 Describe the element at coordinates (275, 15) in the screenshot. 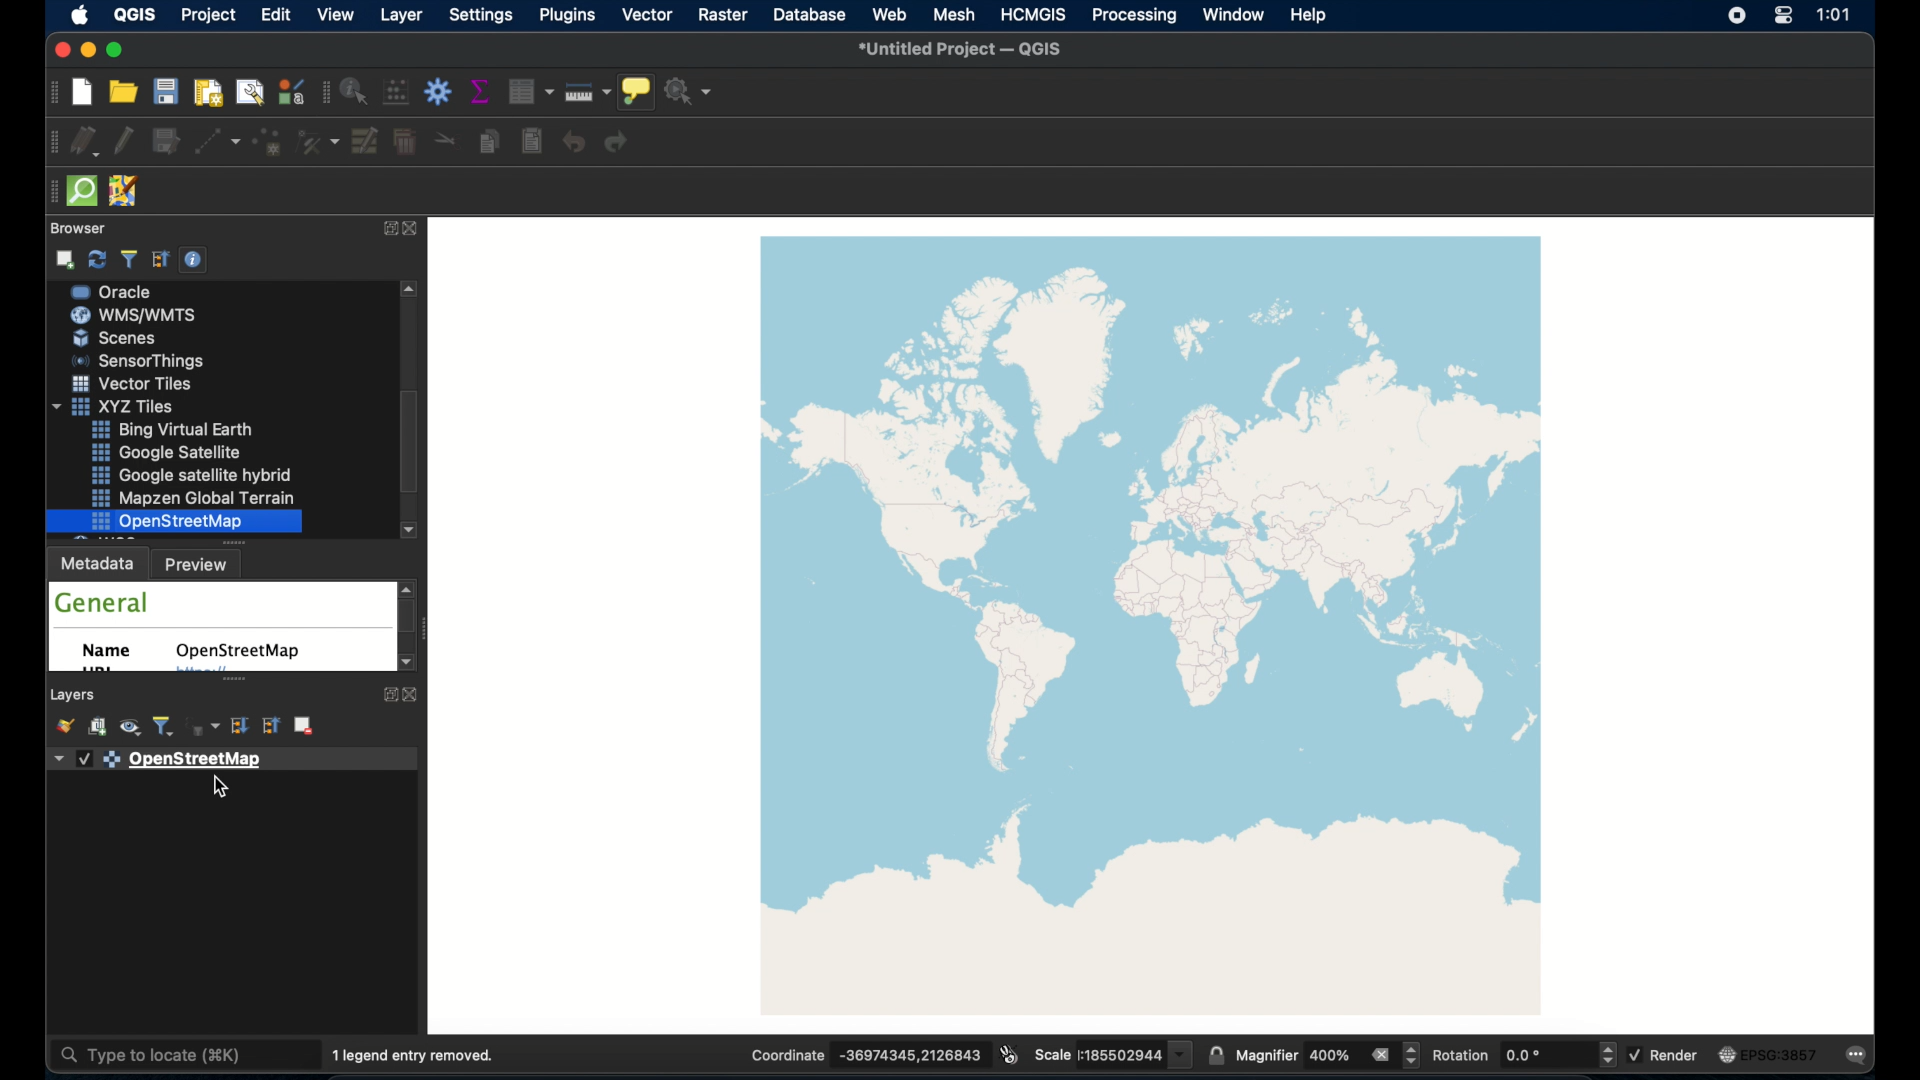

I see `edit` at that location.